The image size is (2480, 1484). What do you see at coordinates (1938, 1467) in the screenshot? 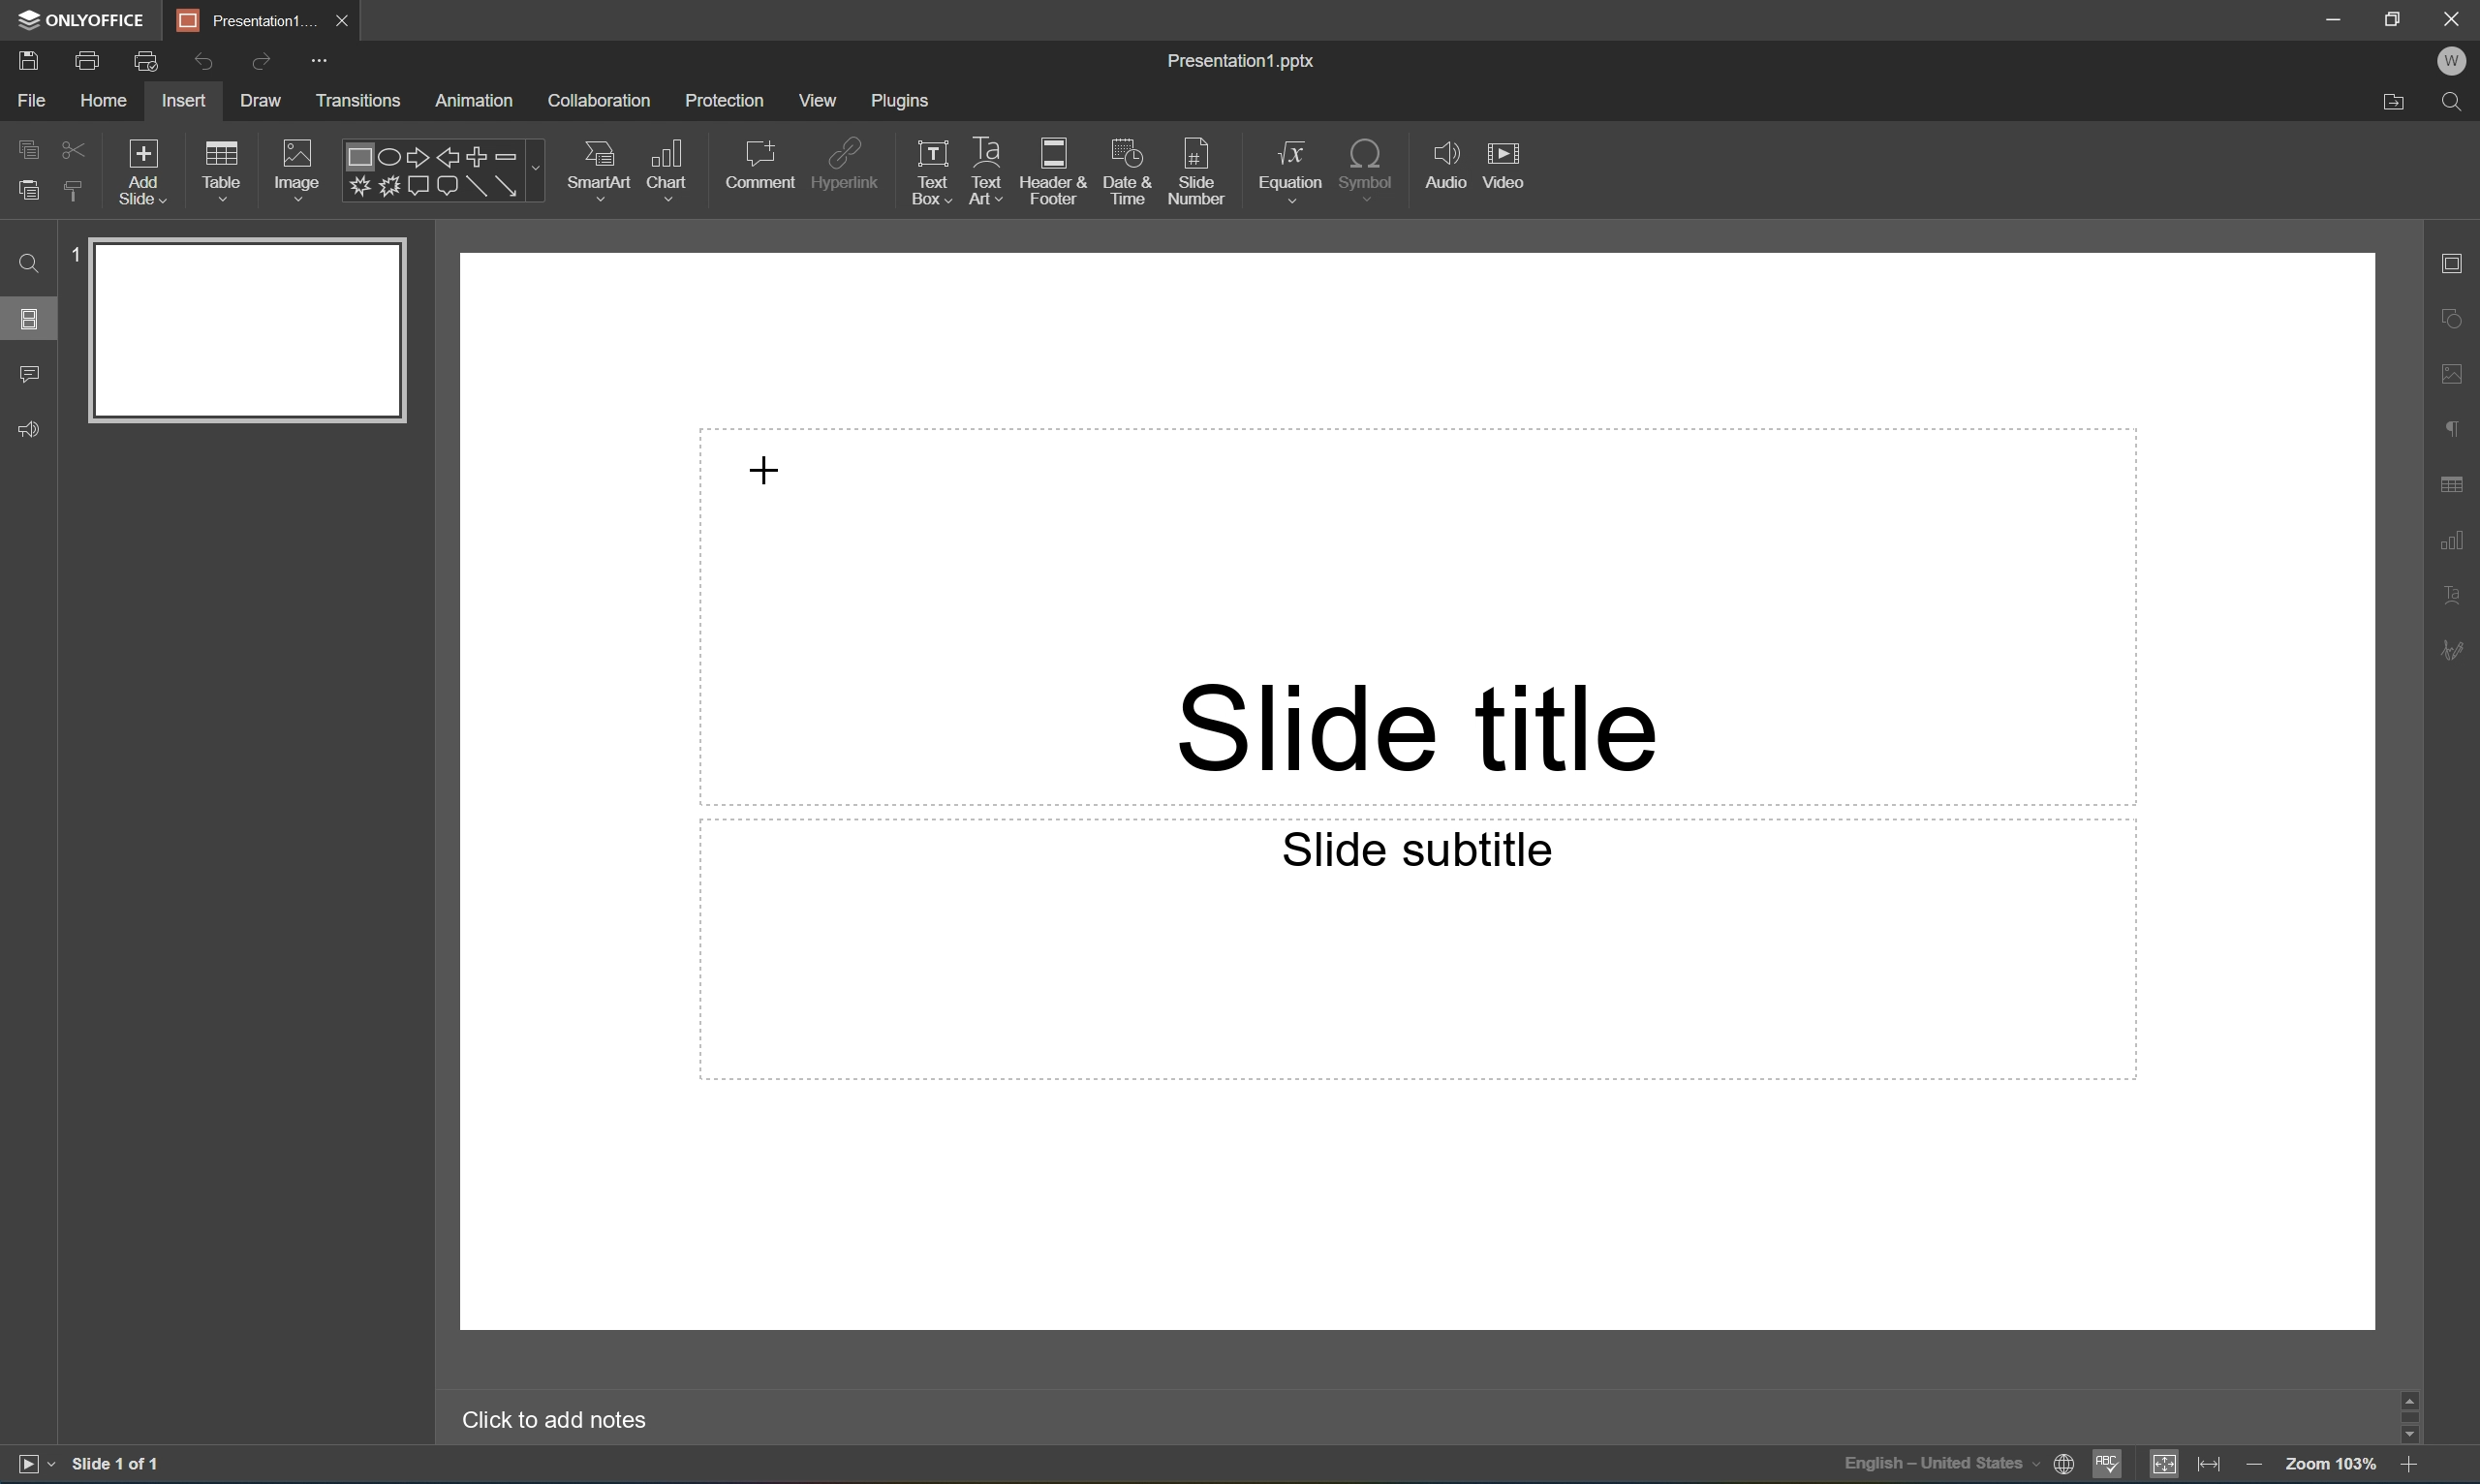
I see `English-United States` at bounding box center [1938, 1467].